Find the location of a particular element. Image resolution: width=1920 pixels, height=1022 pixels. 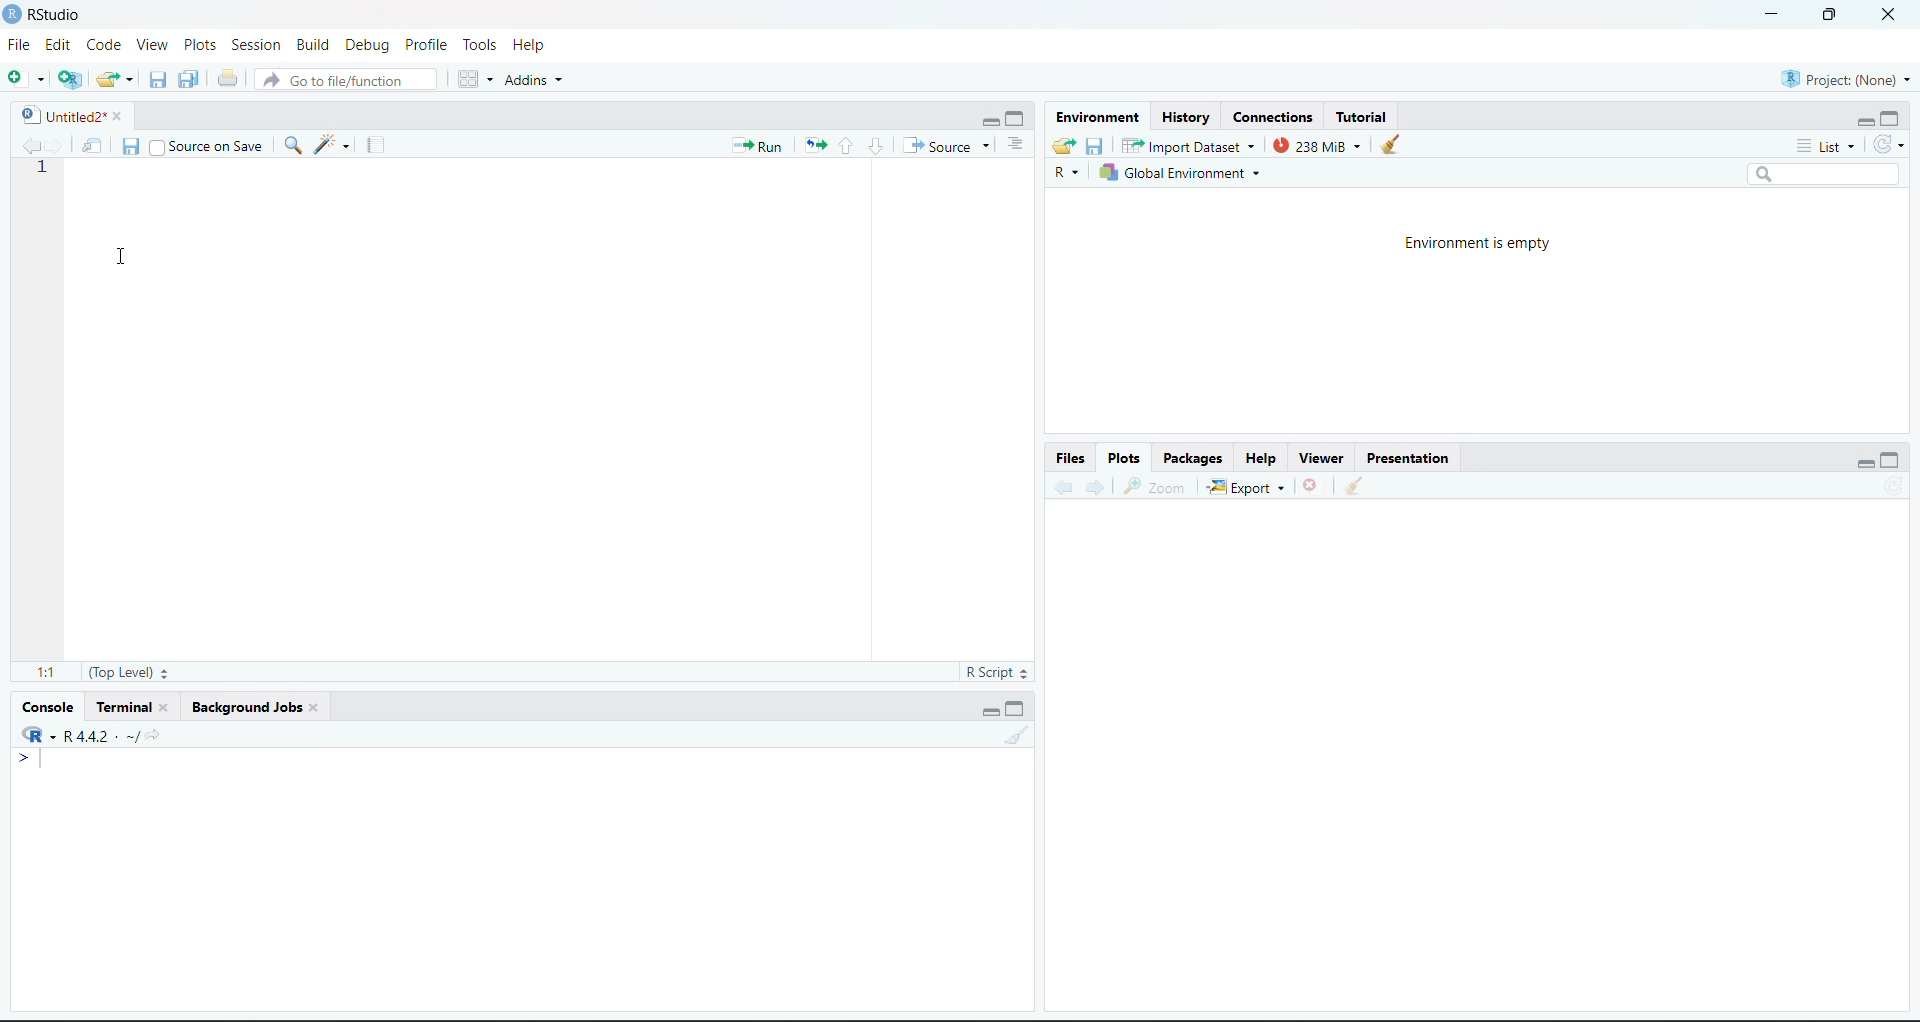

R 4.4.2 ~/ is located at coordinates (89, 734).